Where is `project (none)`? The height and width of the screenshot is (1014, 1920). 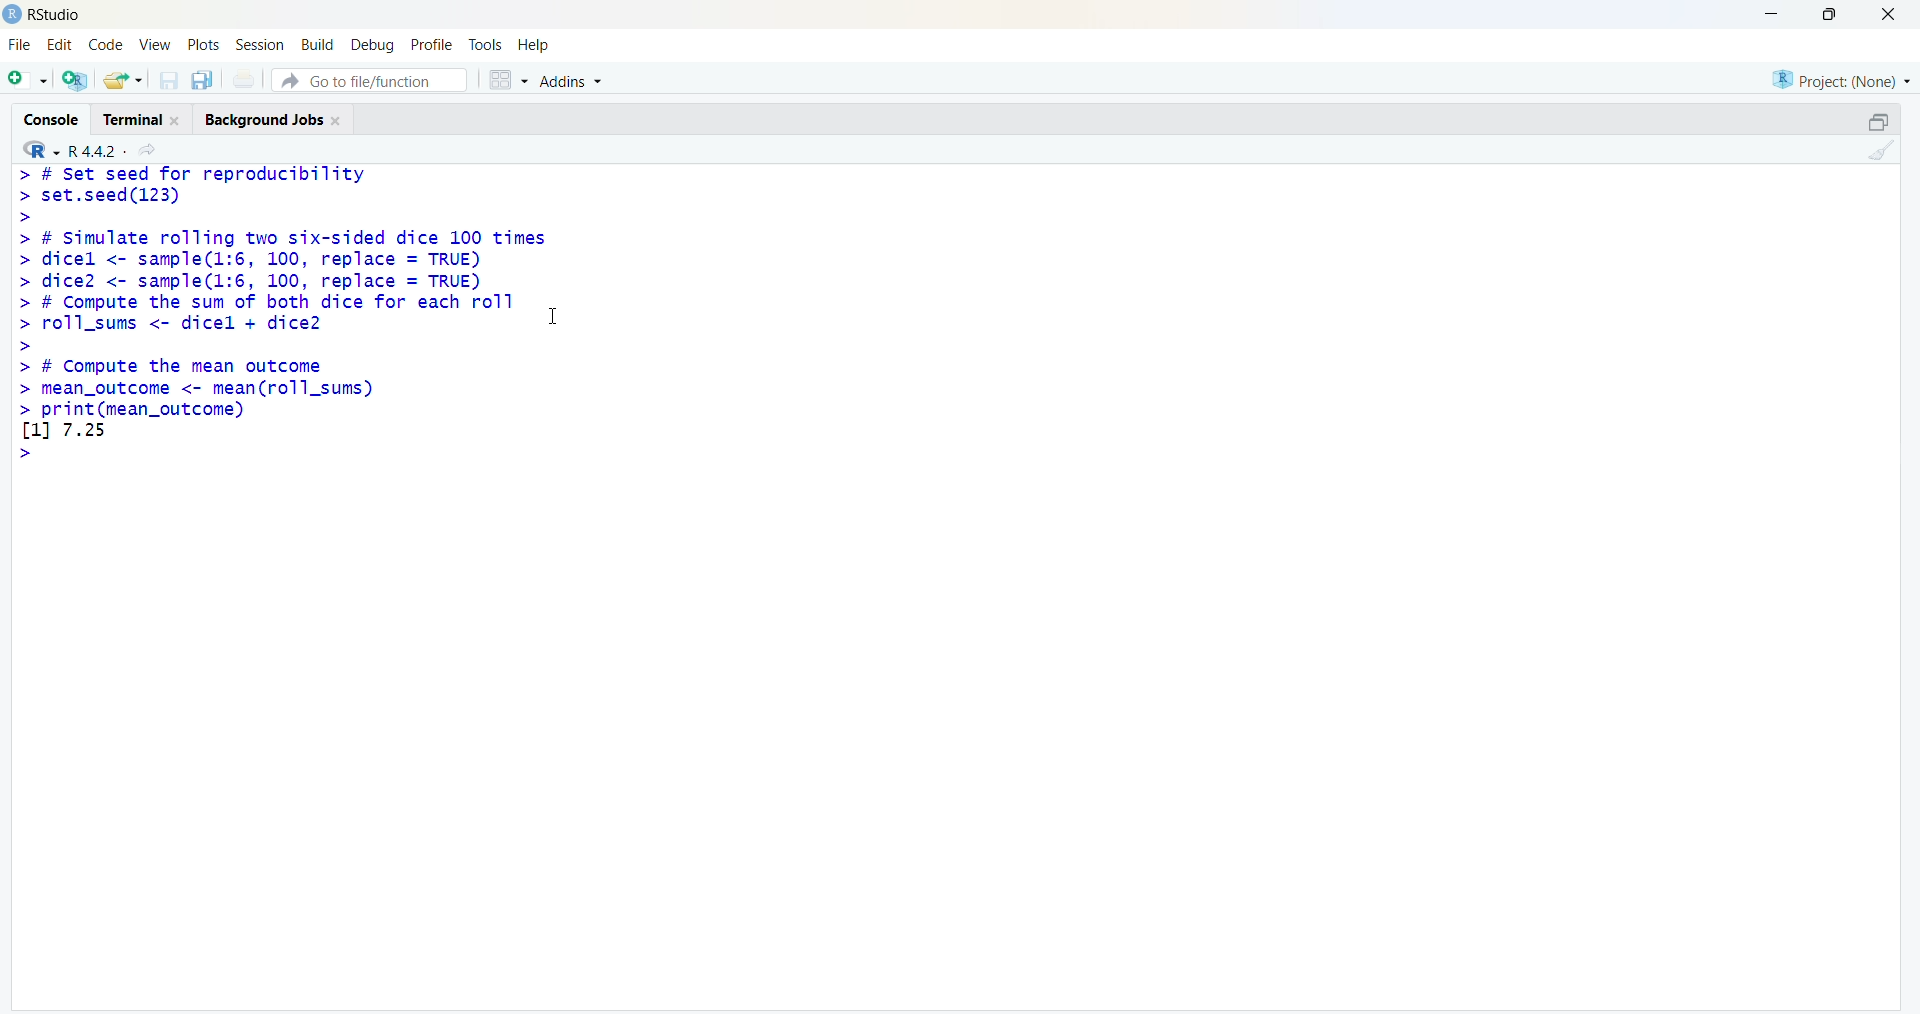 project (none) is located at coordinates (1841, 82).